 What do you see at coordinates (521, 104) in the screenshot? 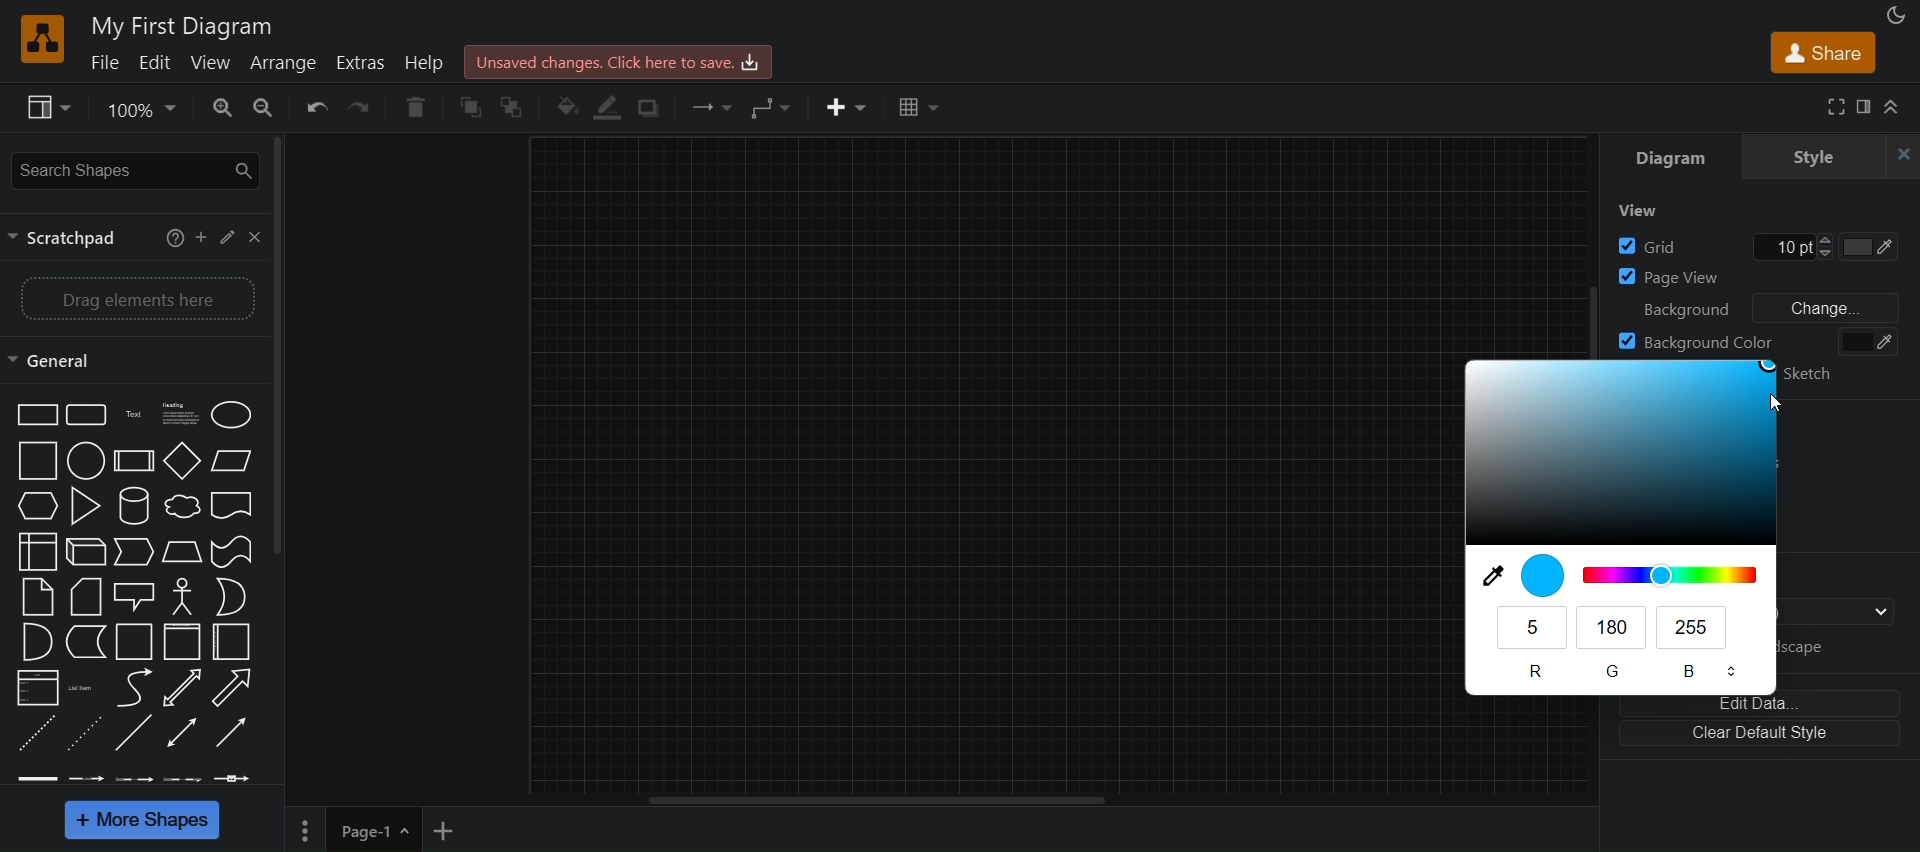
I see `to back` at bounding box center [521, 104].